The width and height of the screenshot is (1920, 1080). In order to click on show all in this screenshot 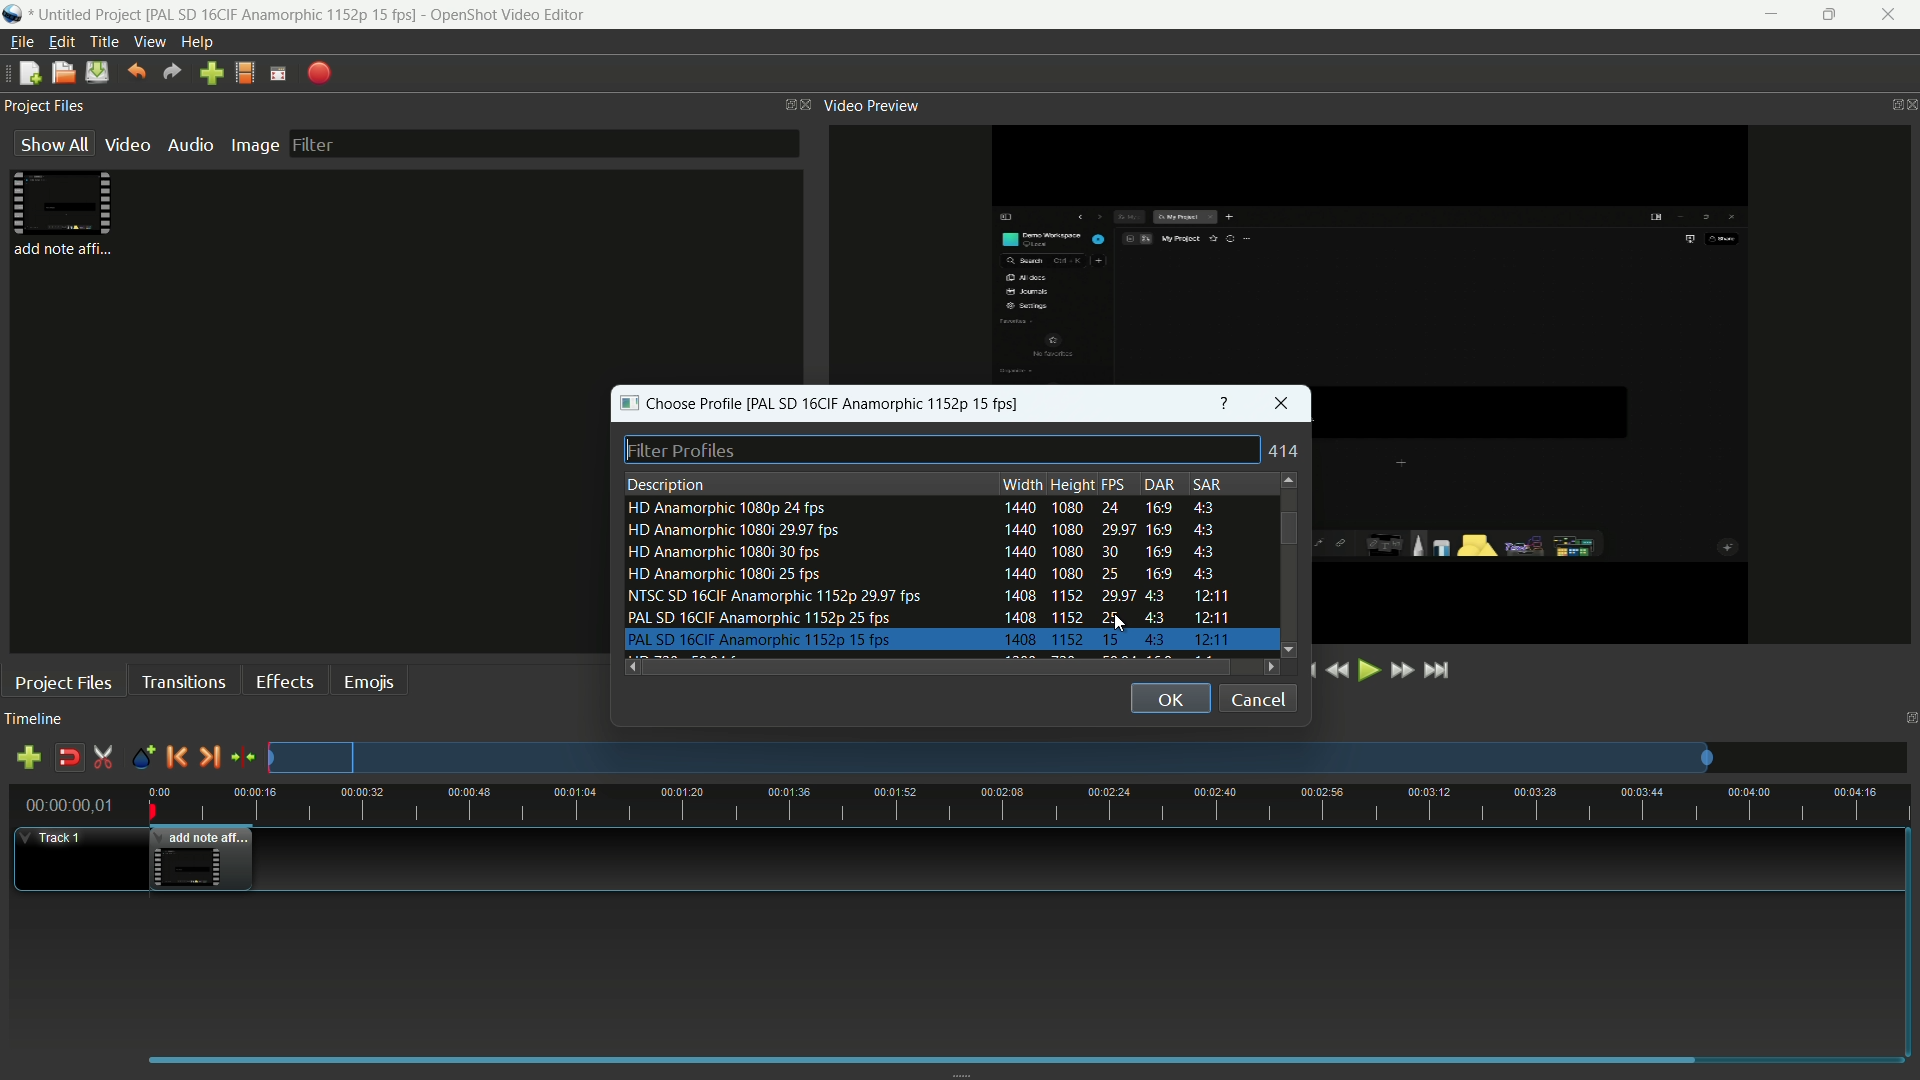, I will do `click(50, 144)`.